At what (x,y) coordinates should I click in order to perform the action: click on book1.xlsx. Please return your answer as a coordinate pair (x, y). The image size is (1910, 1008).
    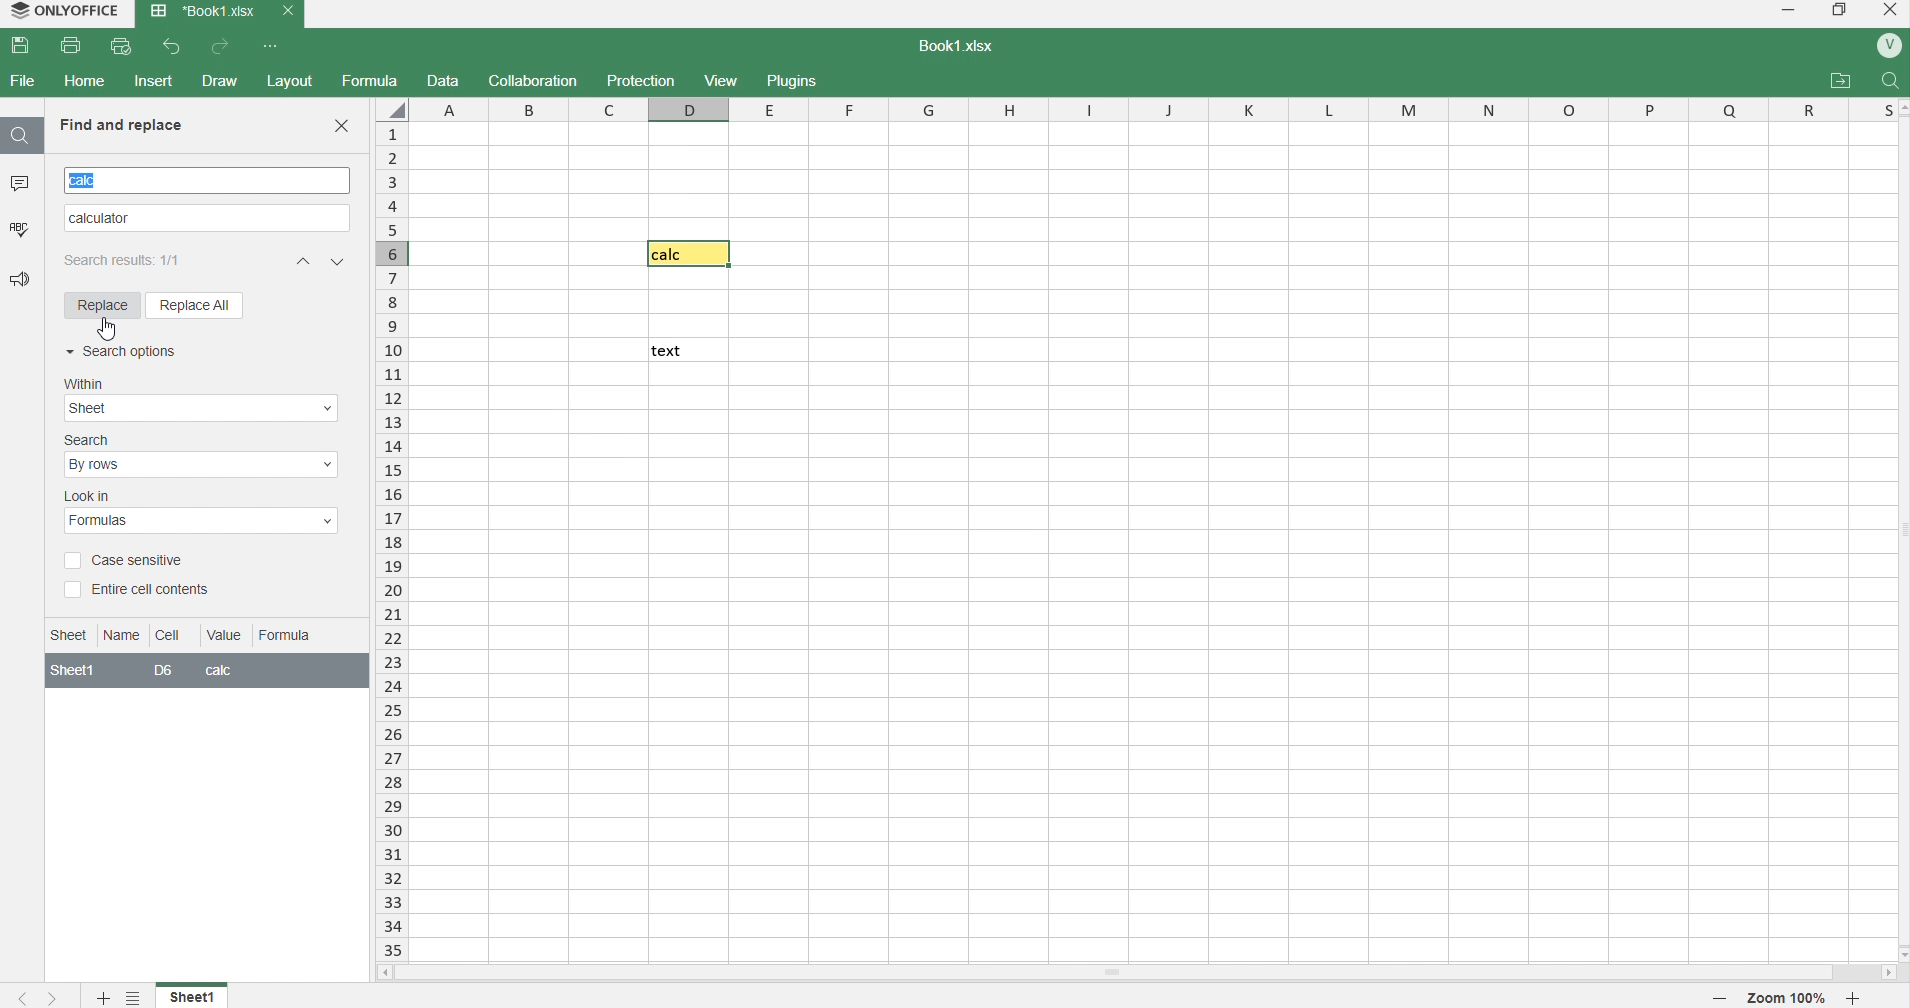
    Looking at the image, I should click on (956, 47).